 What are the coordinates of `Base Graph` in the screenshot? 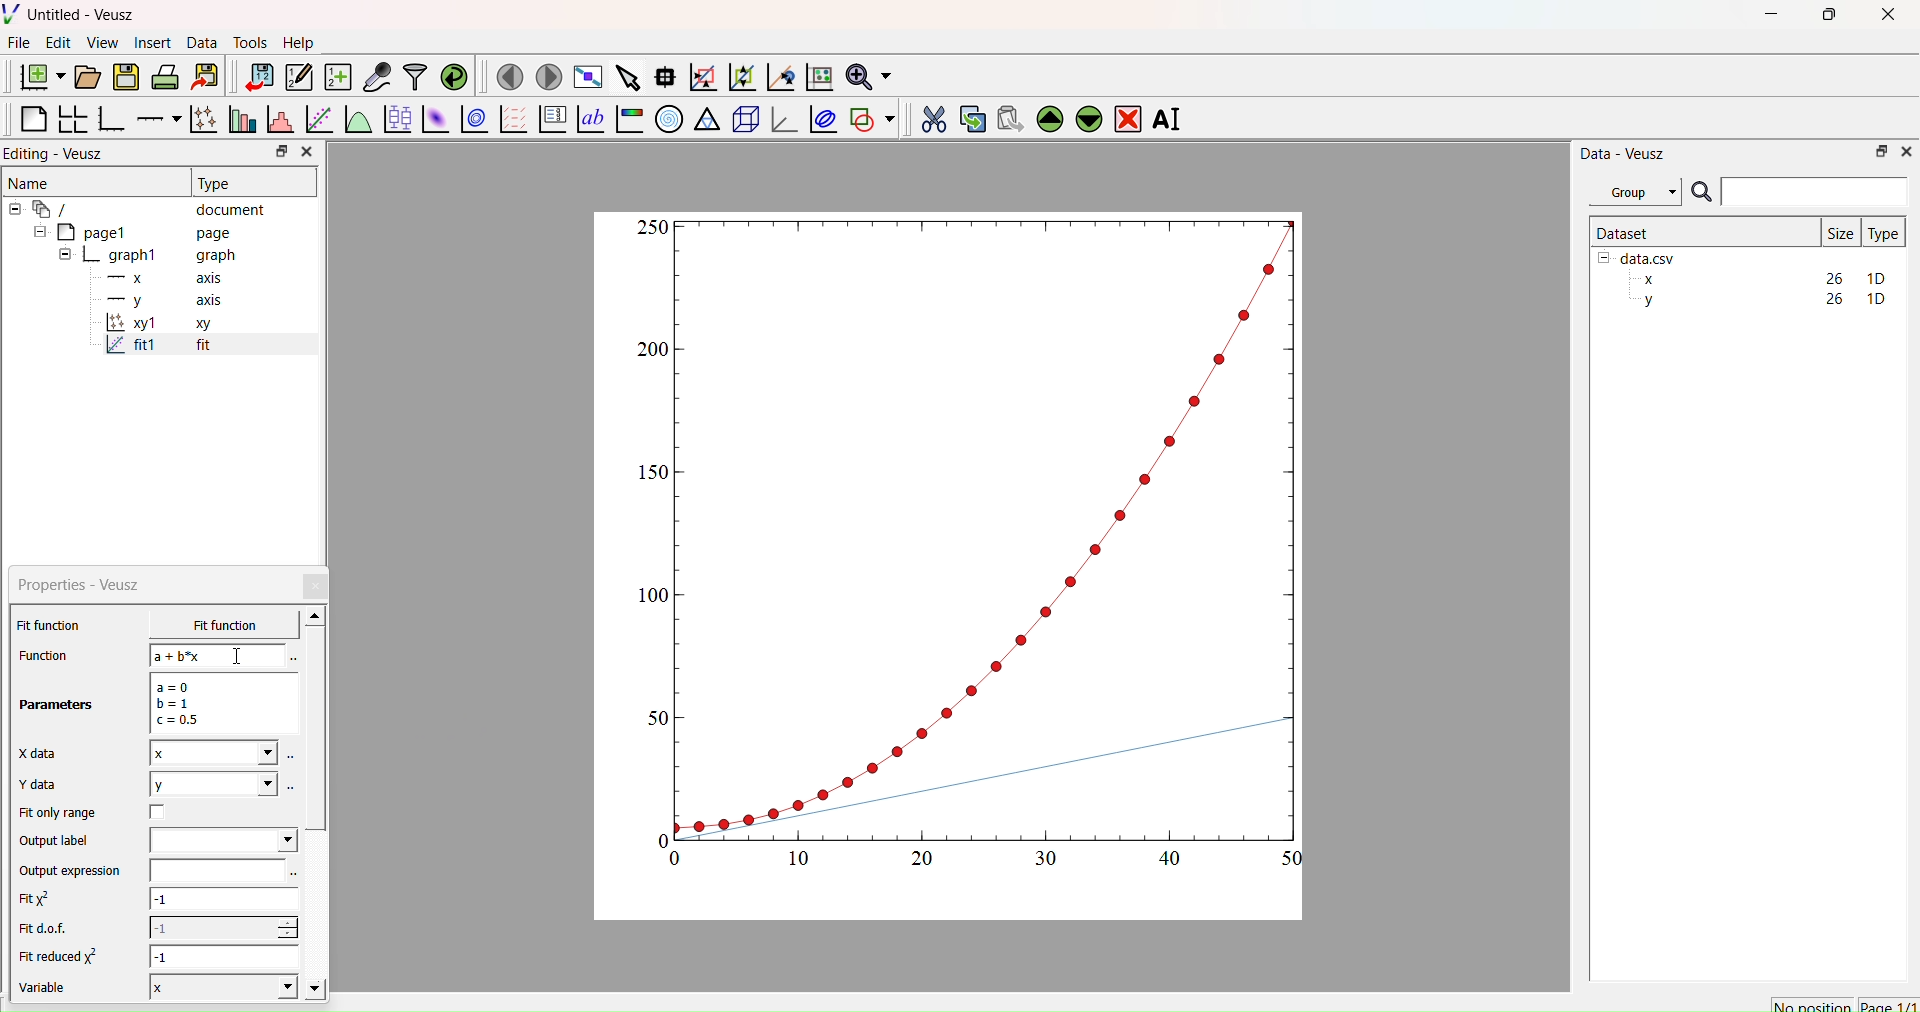 It's located at (108, 121).